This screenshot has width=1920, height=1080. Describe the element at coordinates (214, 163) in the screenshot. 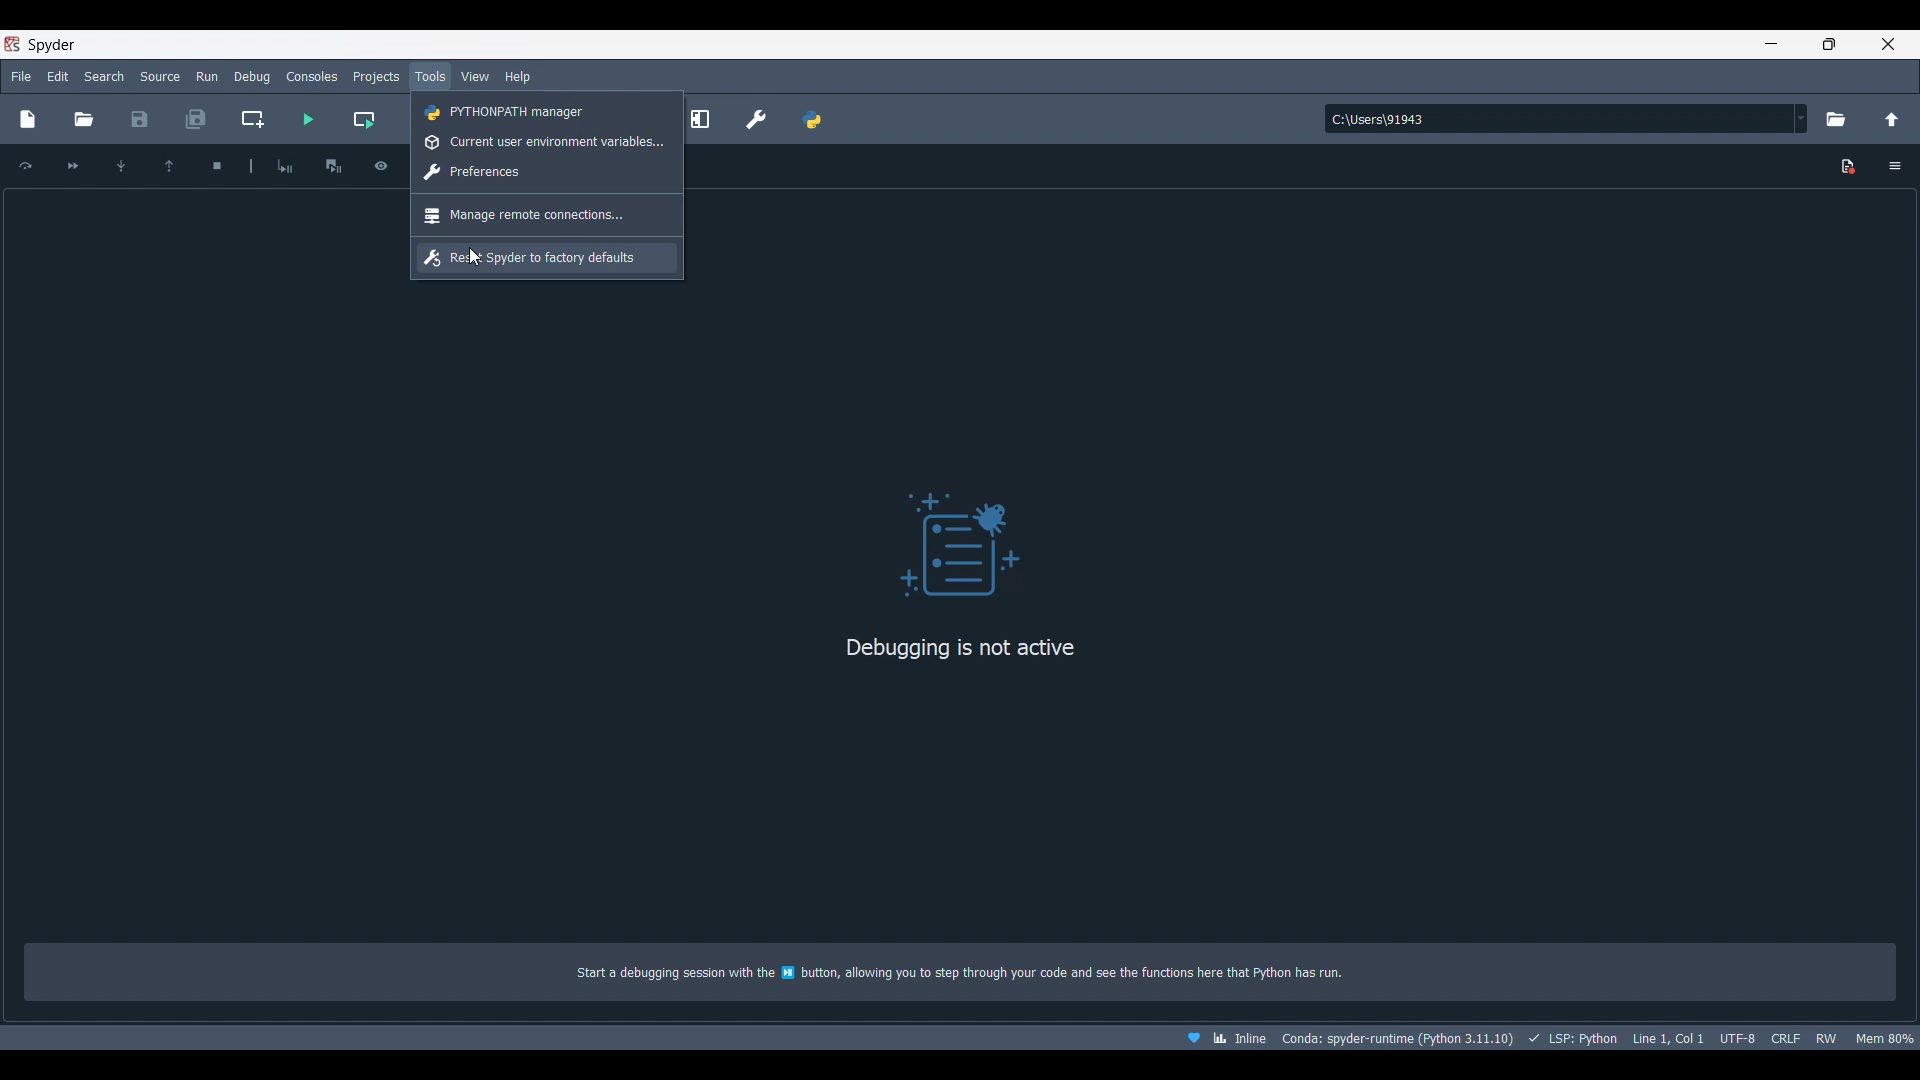

I see `stop` at that location.